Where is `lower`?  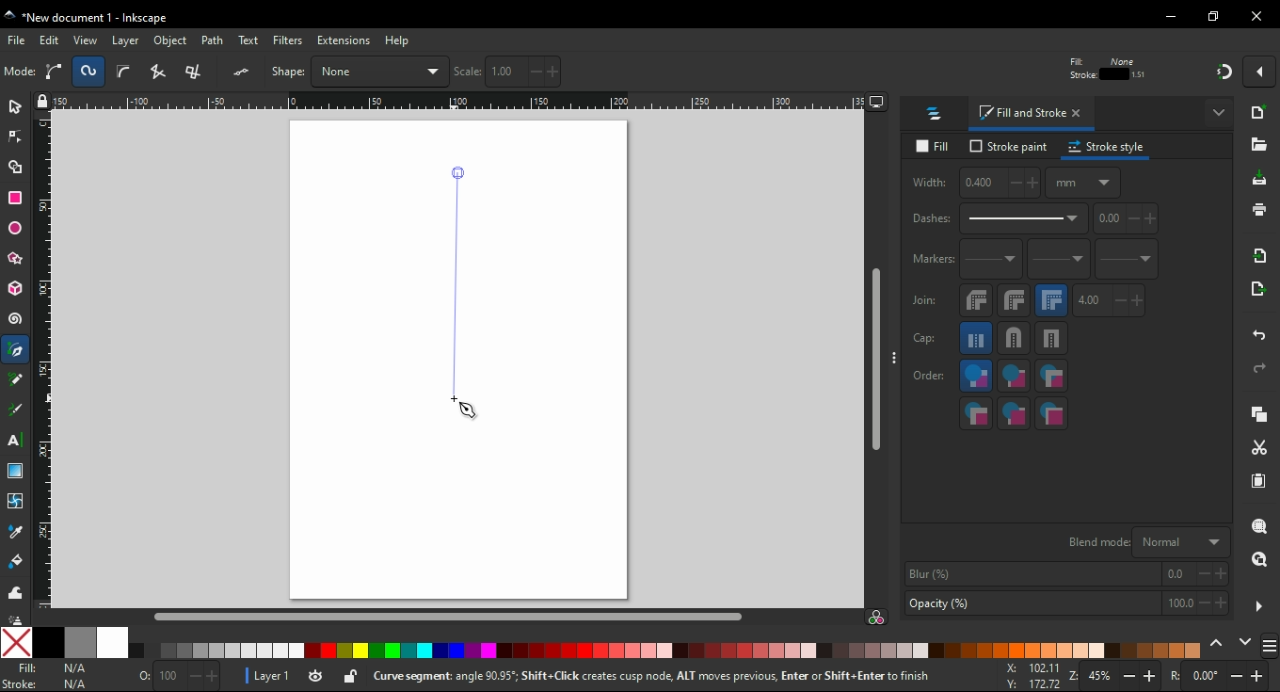 lower is located at coordinates (394, 72).